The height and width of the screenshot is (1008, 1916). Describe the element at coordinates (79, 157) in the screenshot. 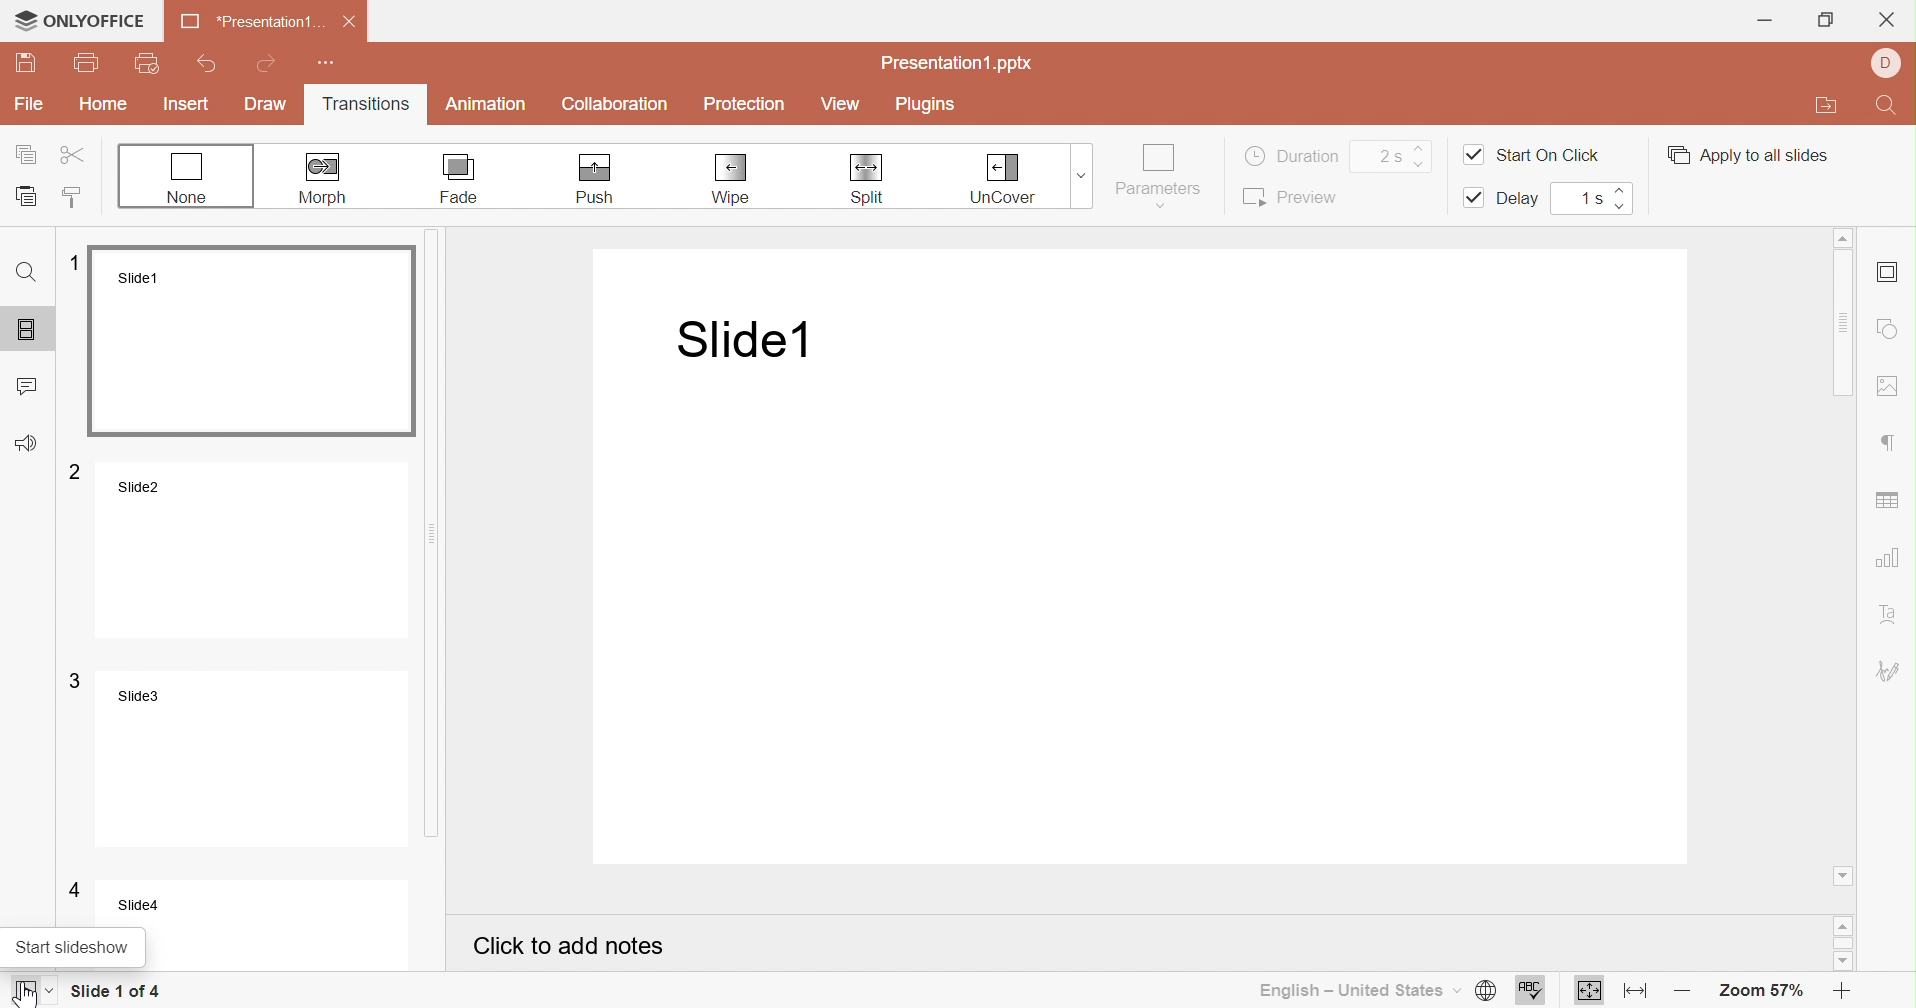

I see `Cut` at that location.